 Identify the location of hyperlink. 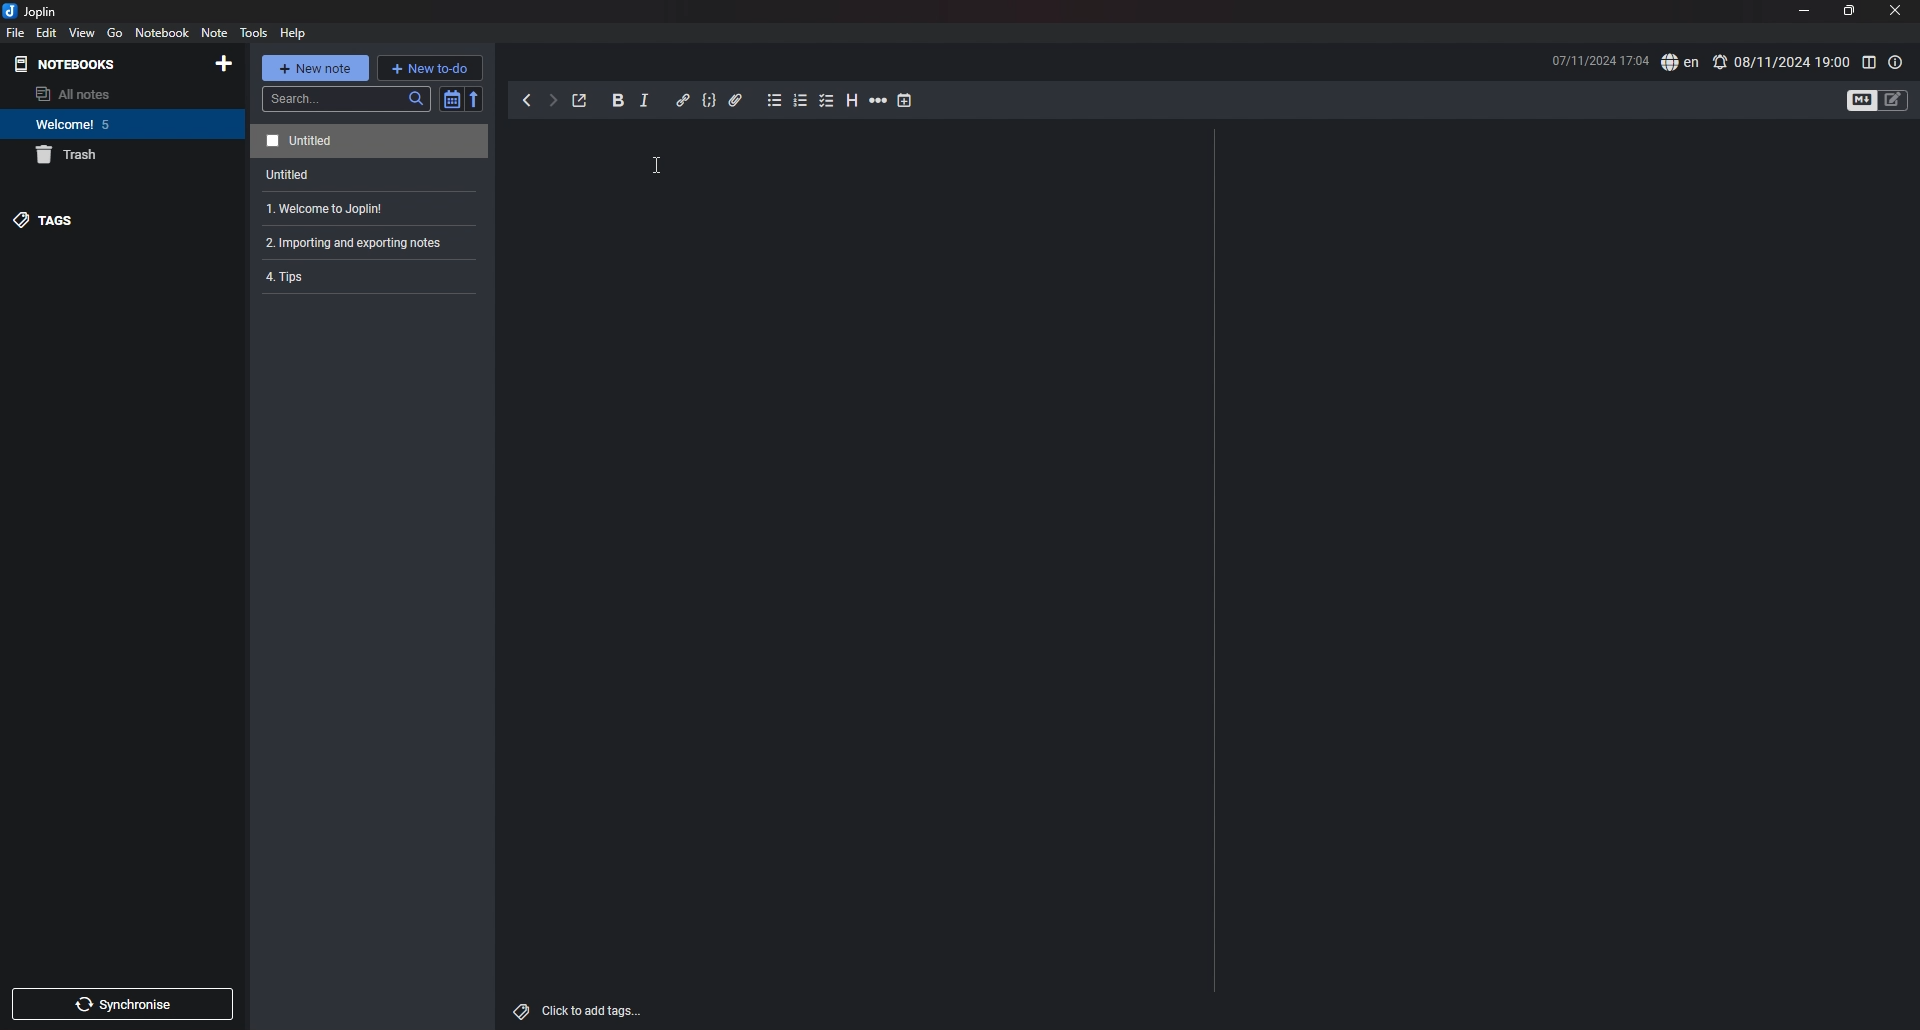
(684, 100).